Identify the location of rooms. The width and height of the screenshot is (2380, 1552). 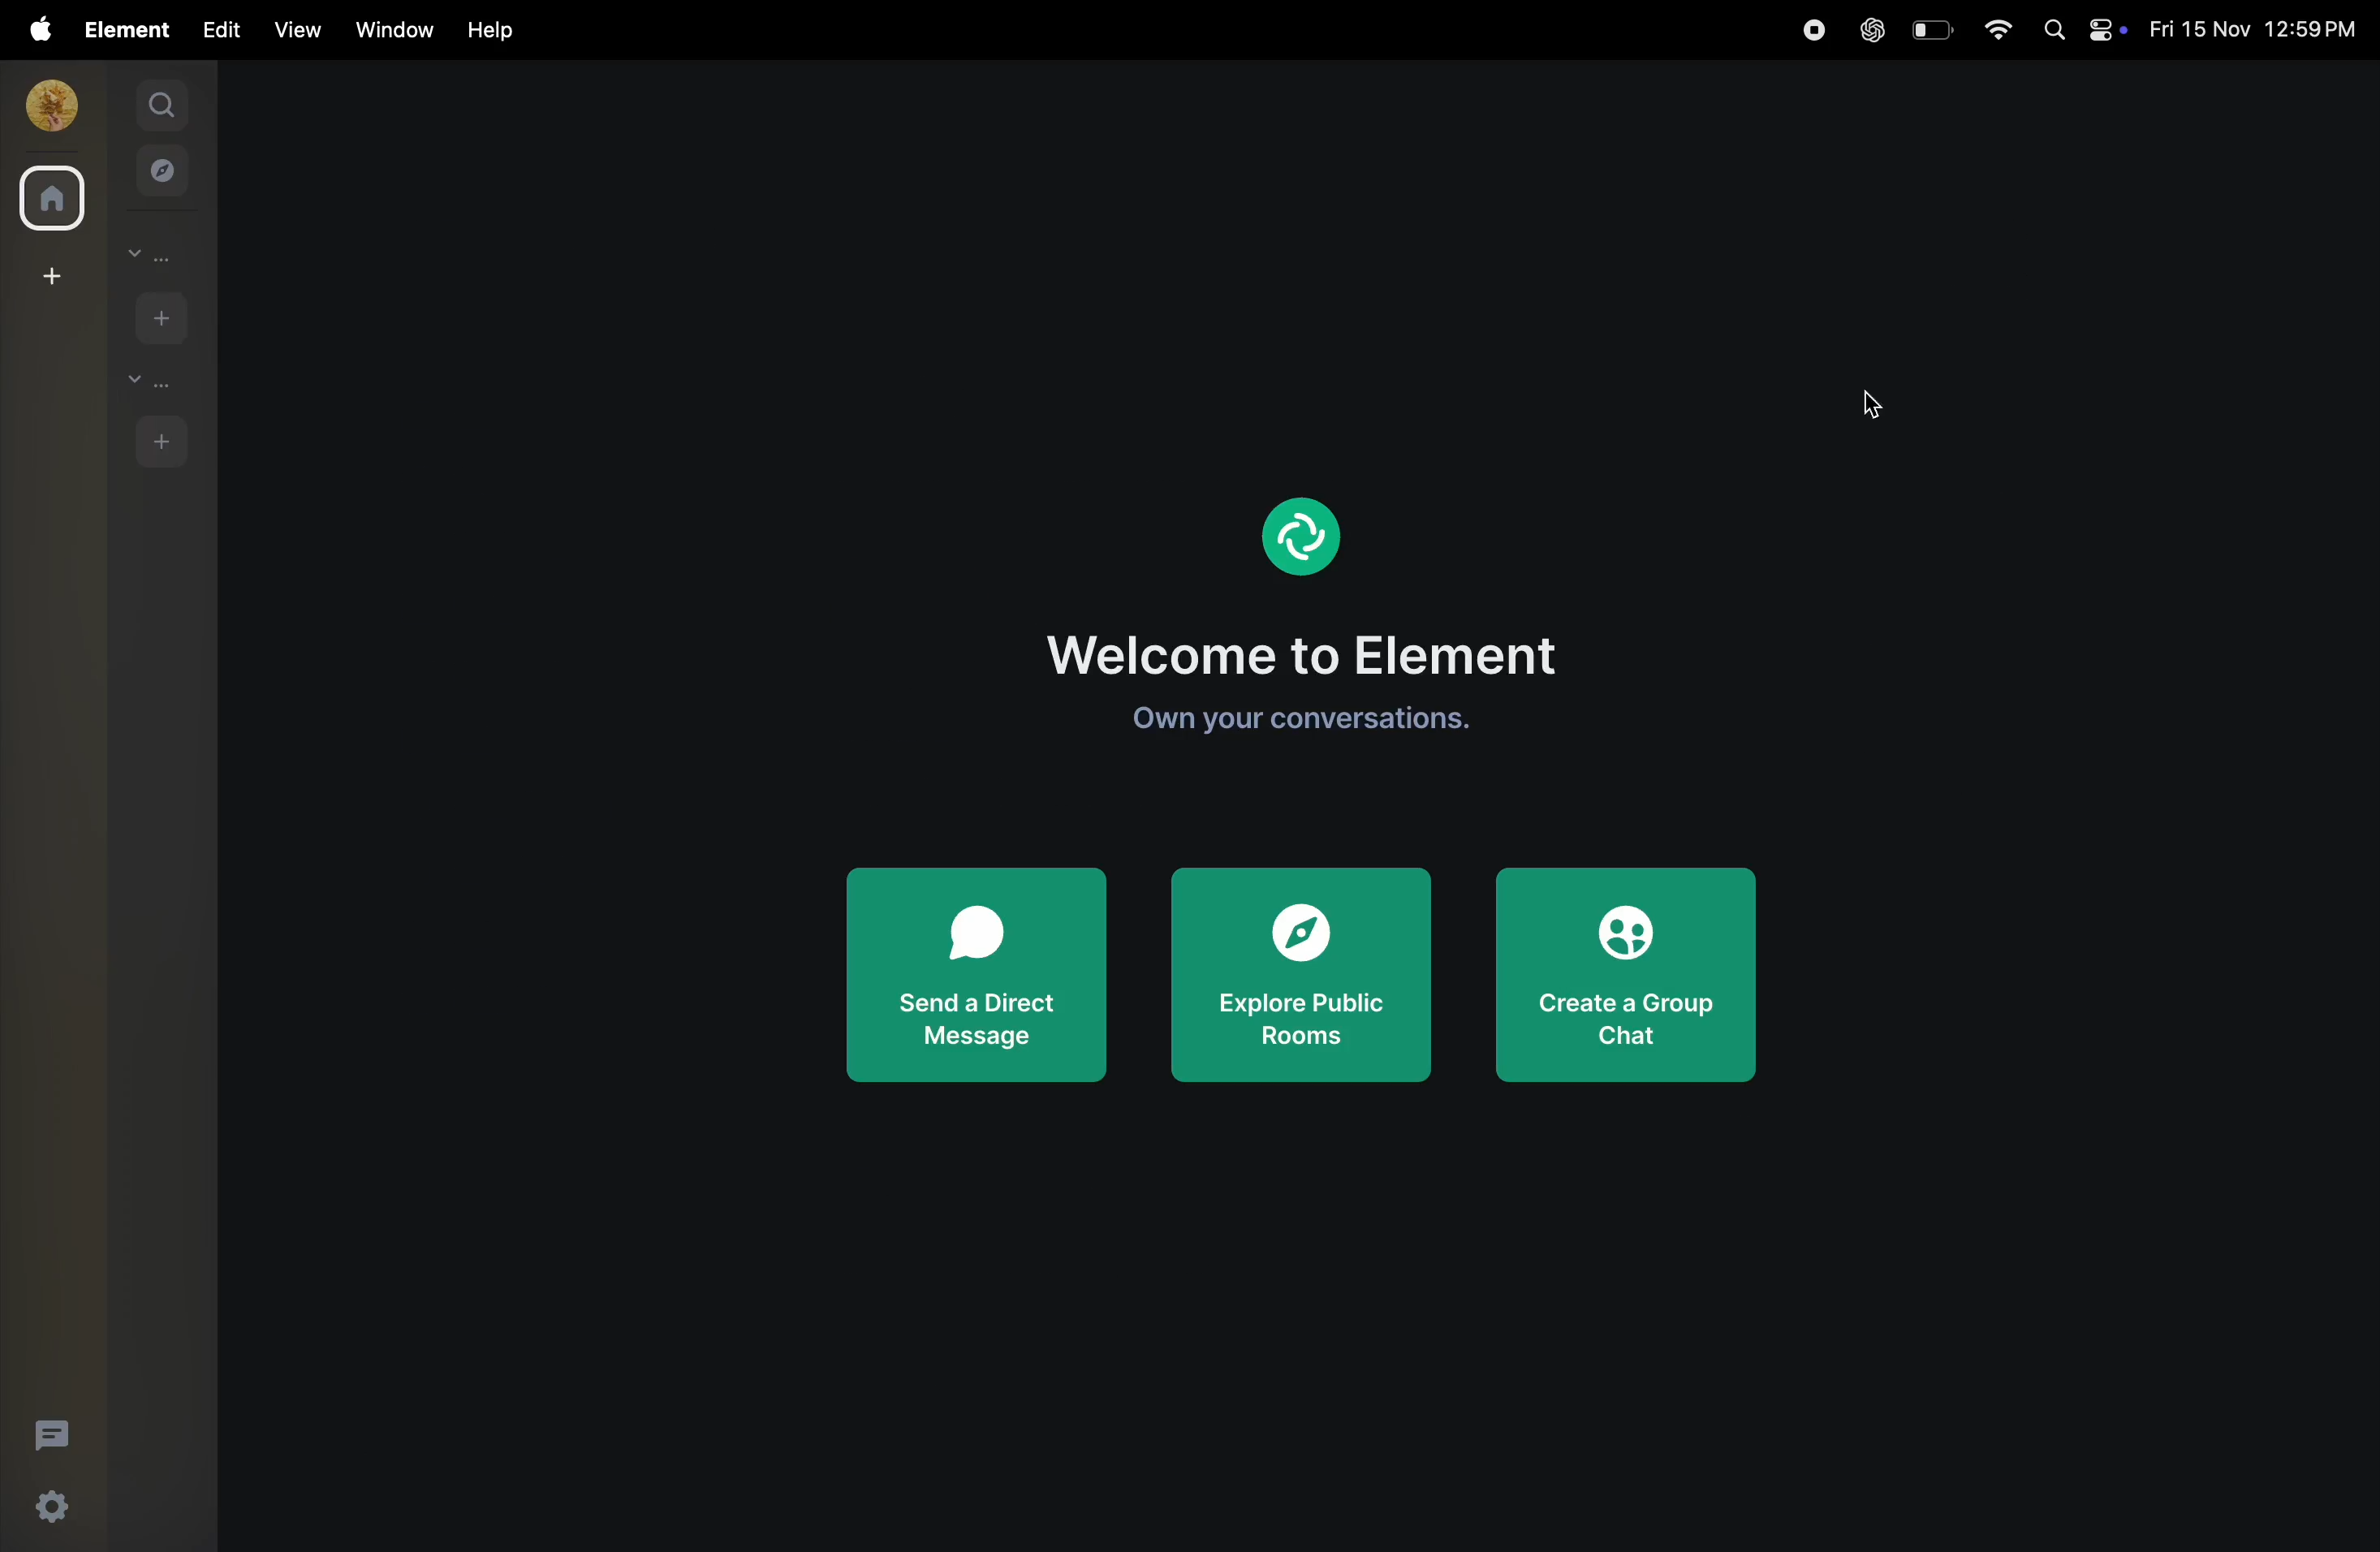
(146, 381).